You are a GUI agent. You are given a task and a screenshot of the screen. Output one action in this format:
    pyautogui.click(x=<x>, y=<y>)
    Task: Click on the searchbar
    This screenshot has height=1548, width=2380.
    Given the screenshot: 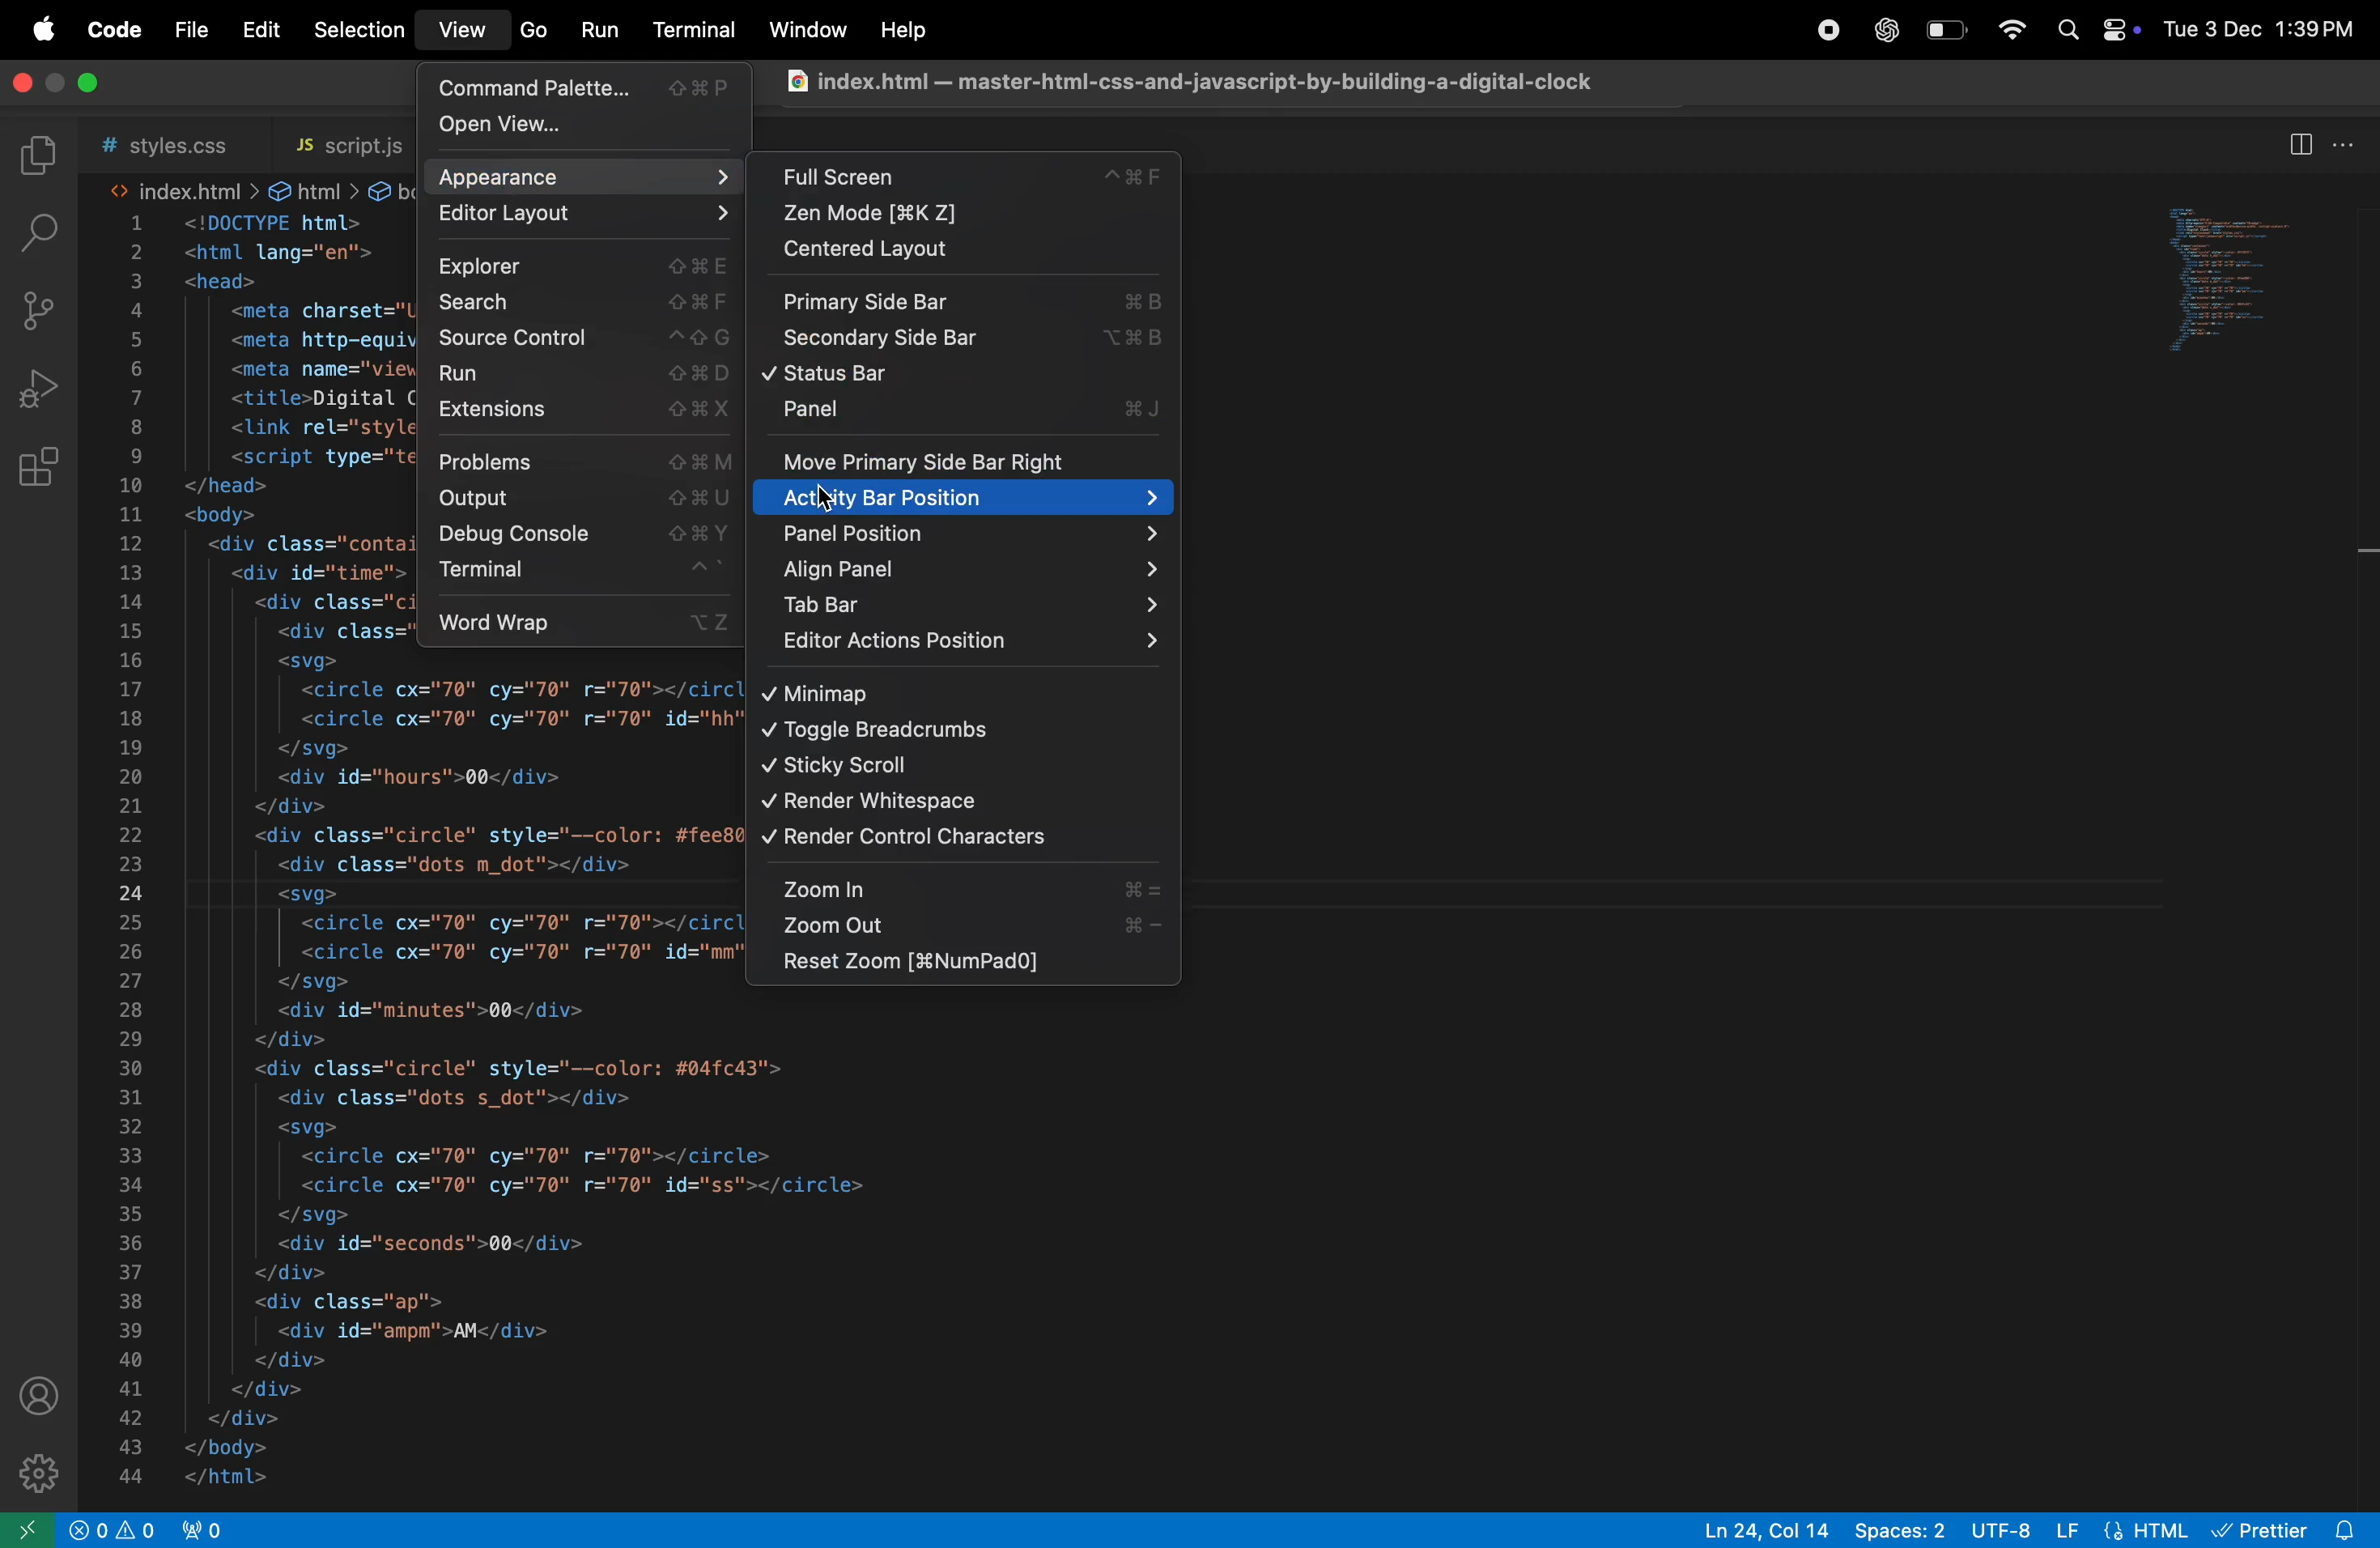 What is the action you would take?
    pyautogui.click(x=34, y=231)
    